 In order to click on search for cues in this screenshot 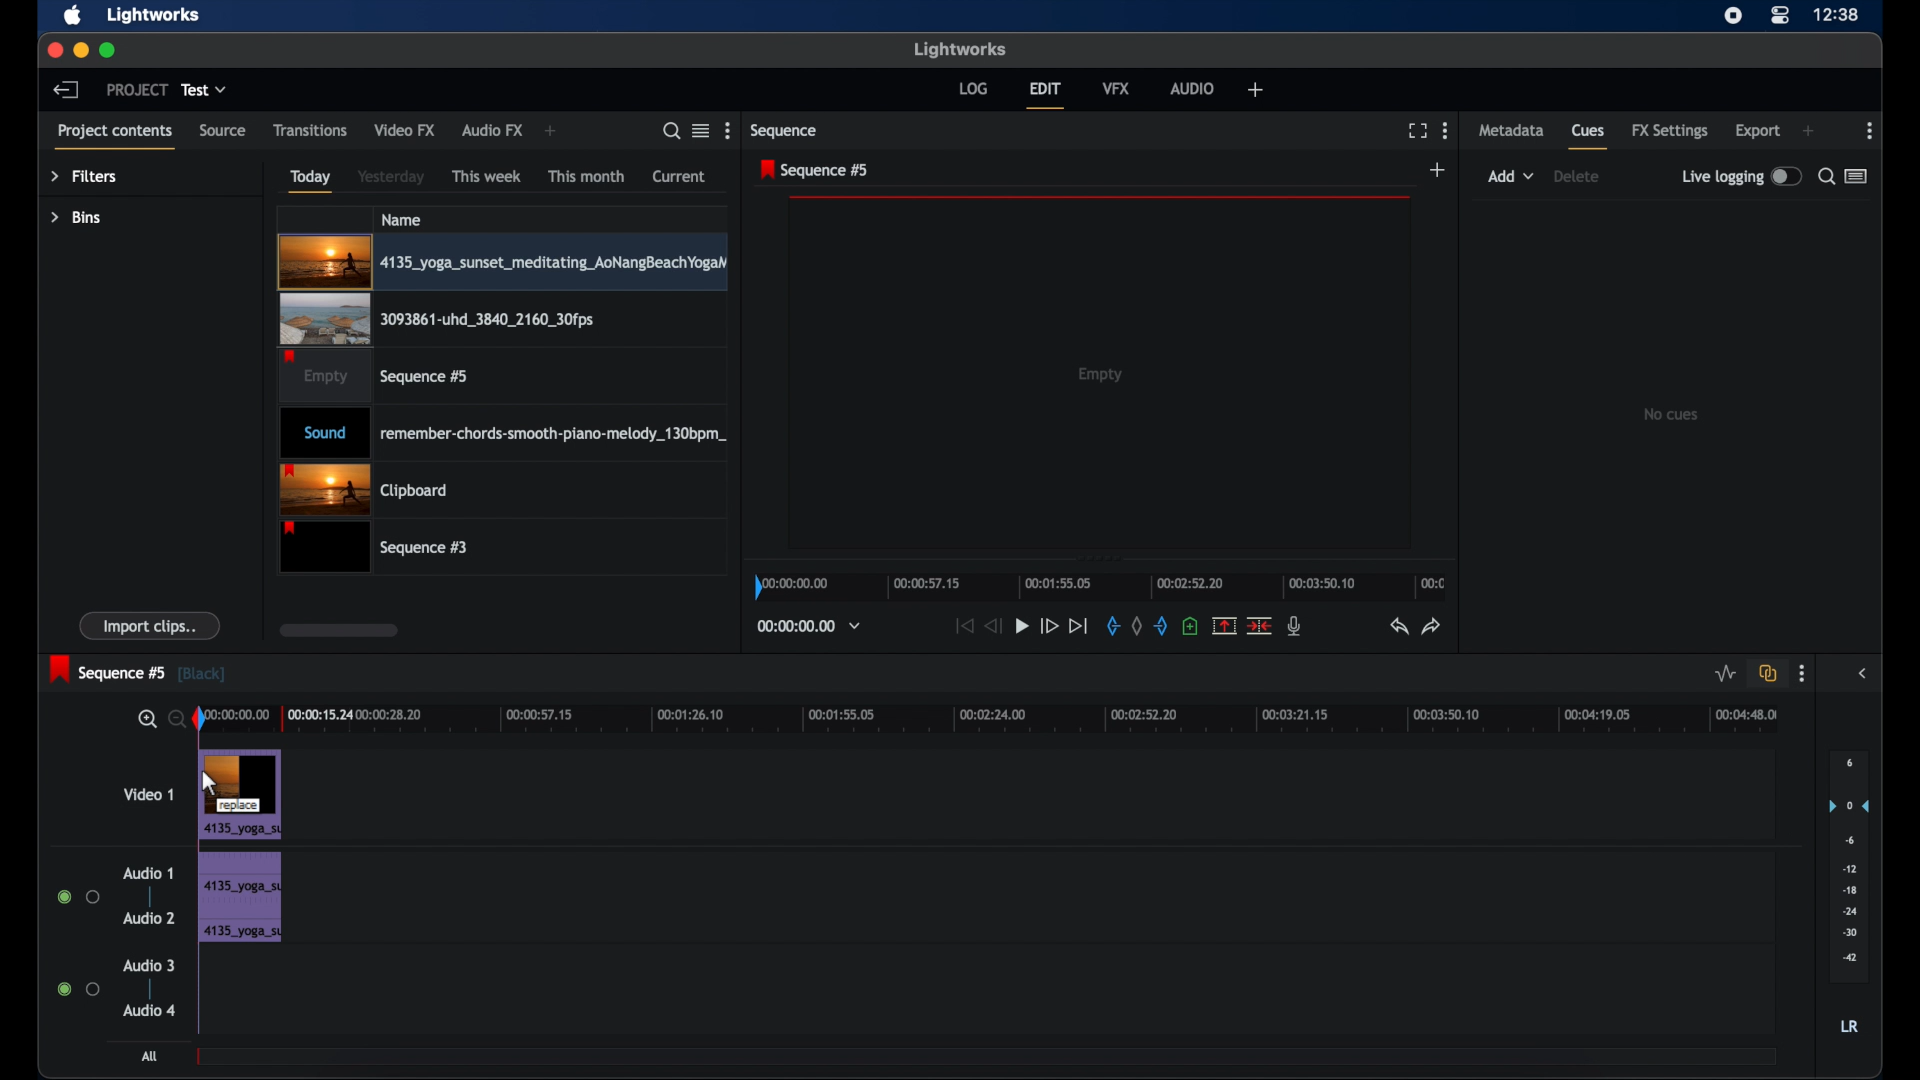, I will do `click(1825, 175)`.